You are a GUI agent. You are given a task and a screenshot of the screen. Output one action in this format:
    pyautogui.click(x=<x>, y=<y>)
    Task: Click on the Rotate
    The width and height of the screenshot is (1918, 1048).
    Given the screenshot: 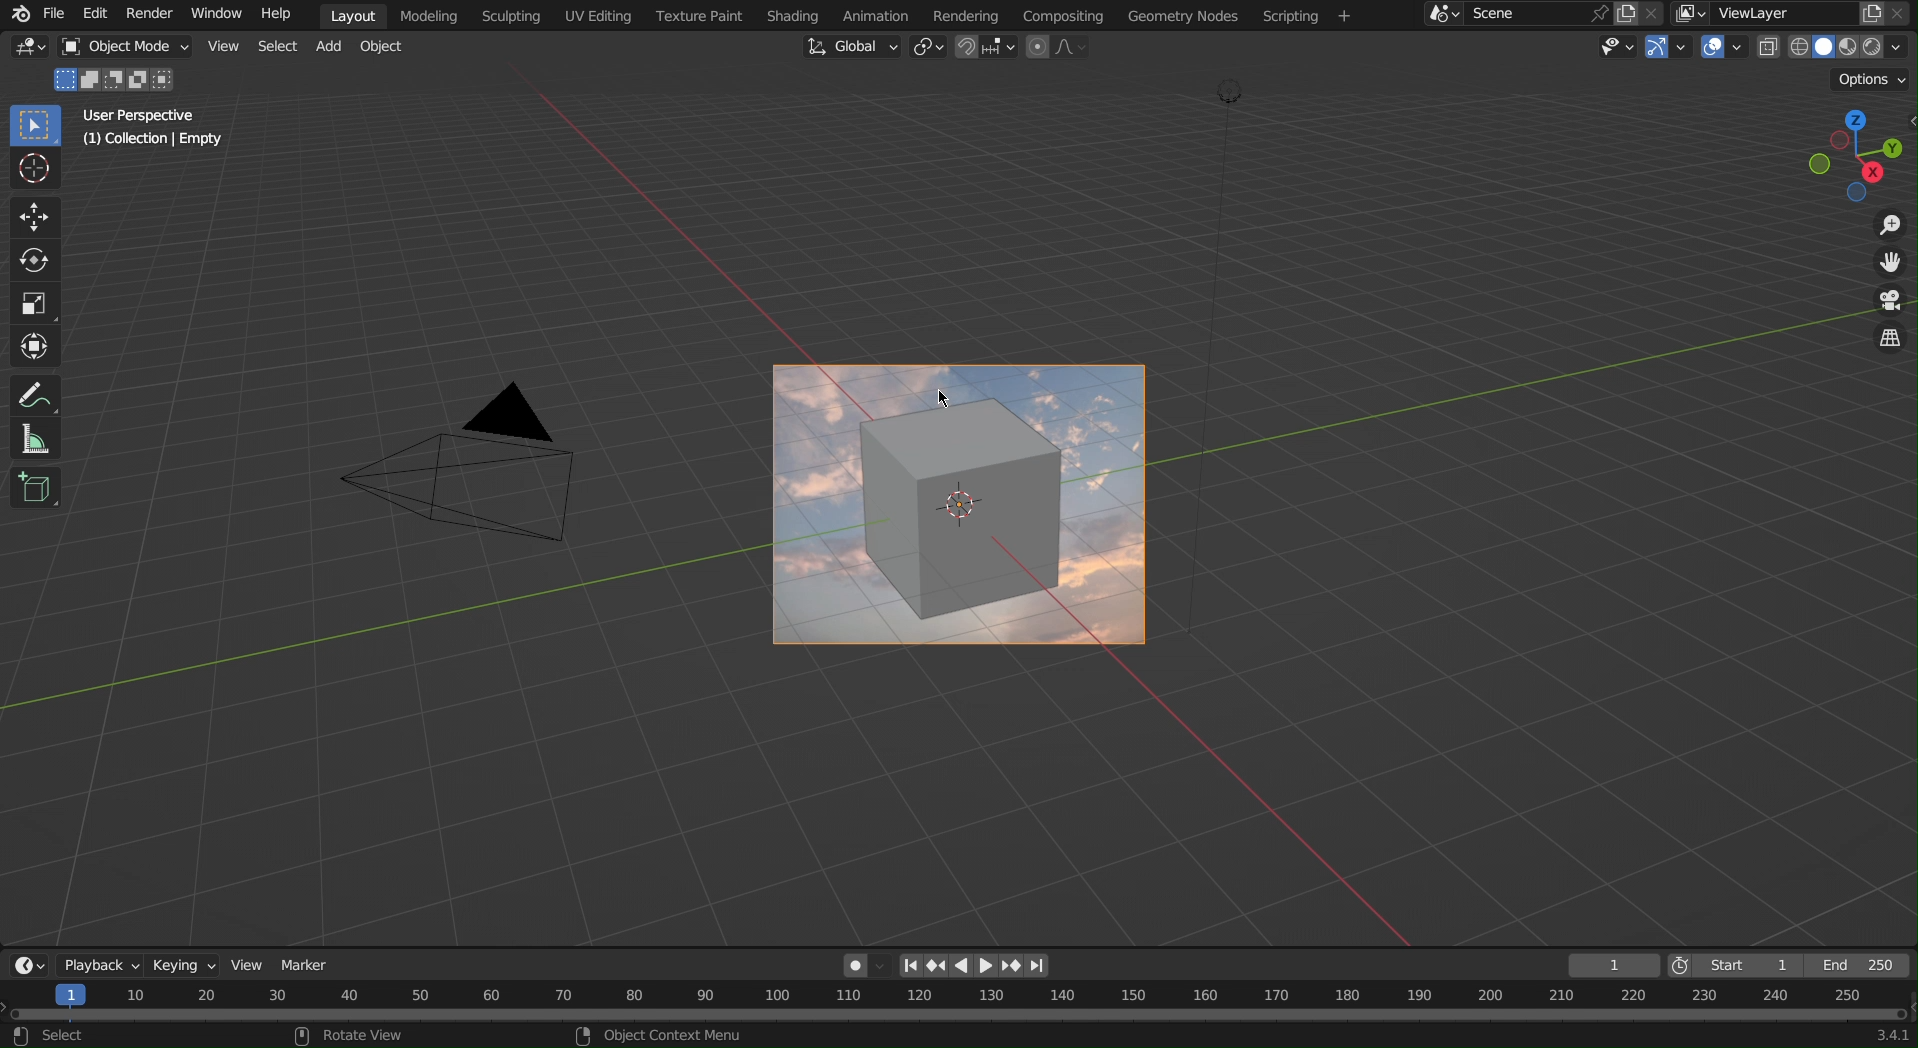 What is the action you would take?
    pyautogui.click(x=31, y=260)
    